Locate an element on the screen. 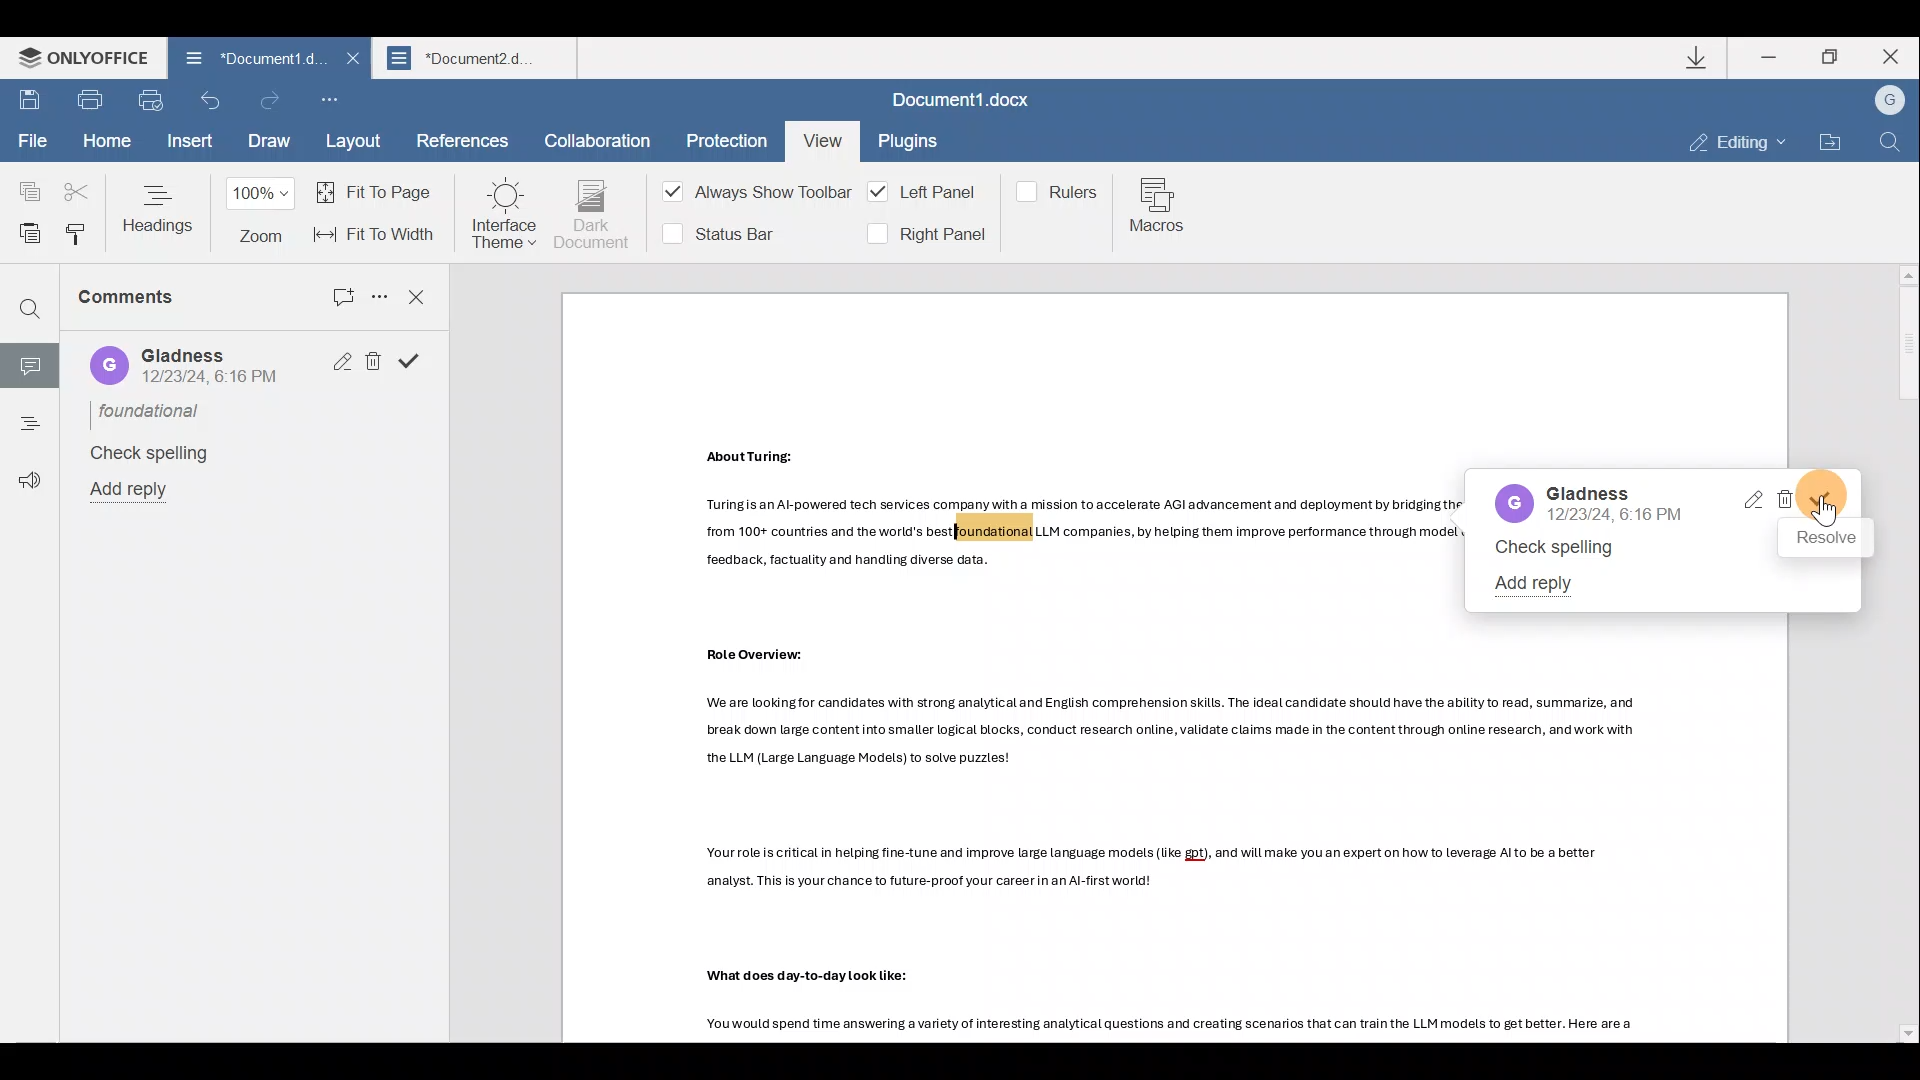  Add reply is located at coordinates (137, 491).